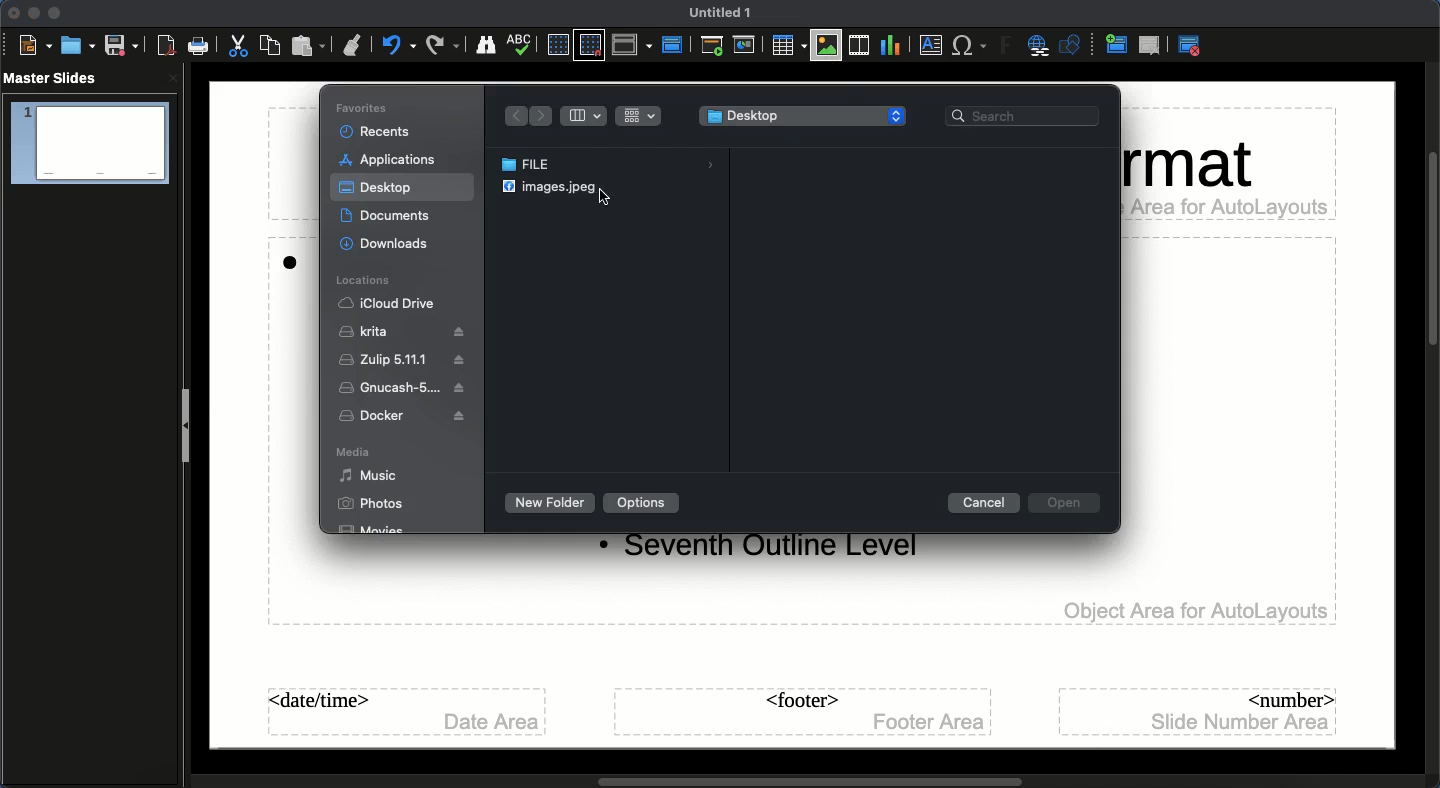 The image size is (1440, 788). Describe the element at coordinates (558, 45) in the screenshot. I see `Display grid` at that location.